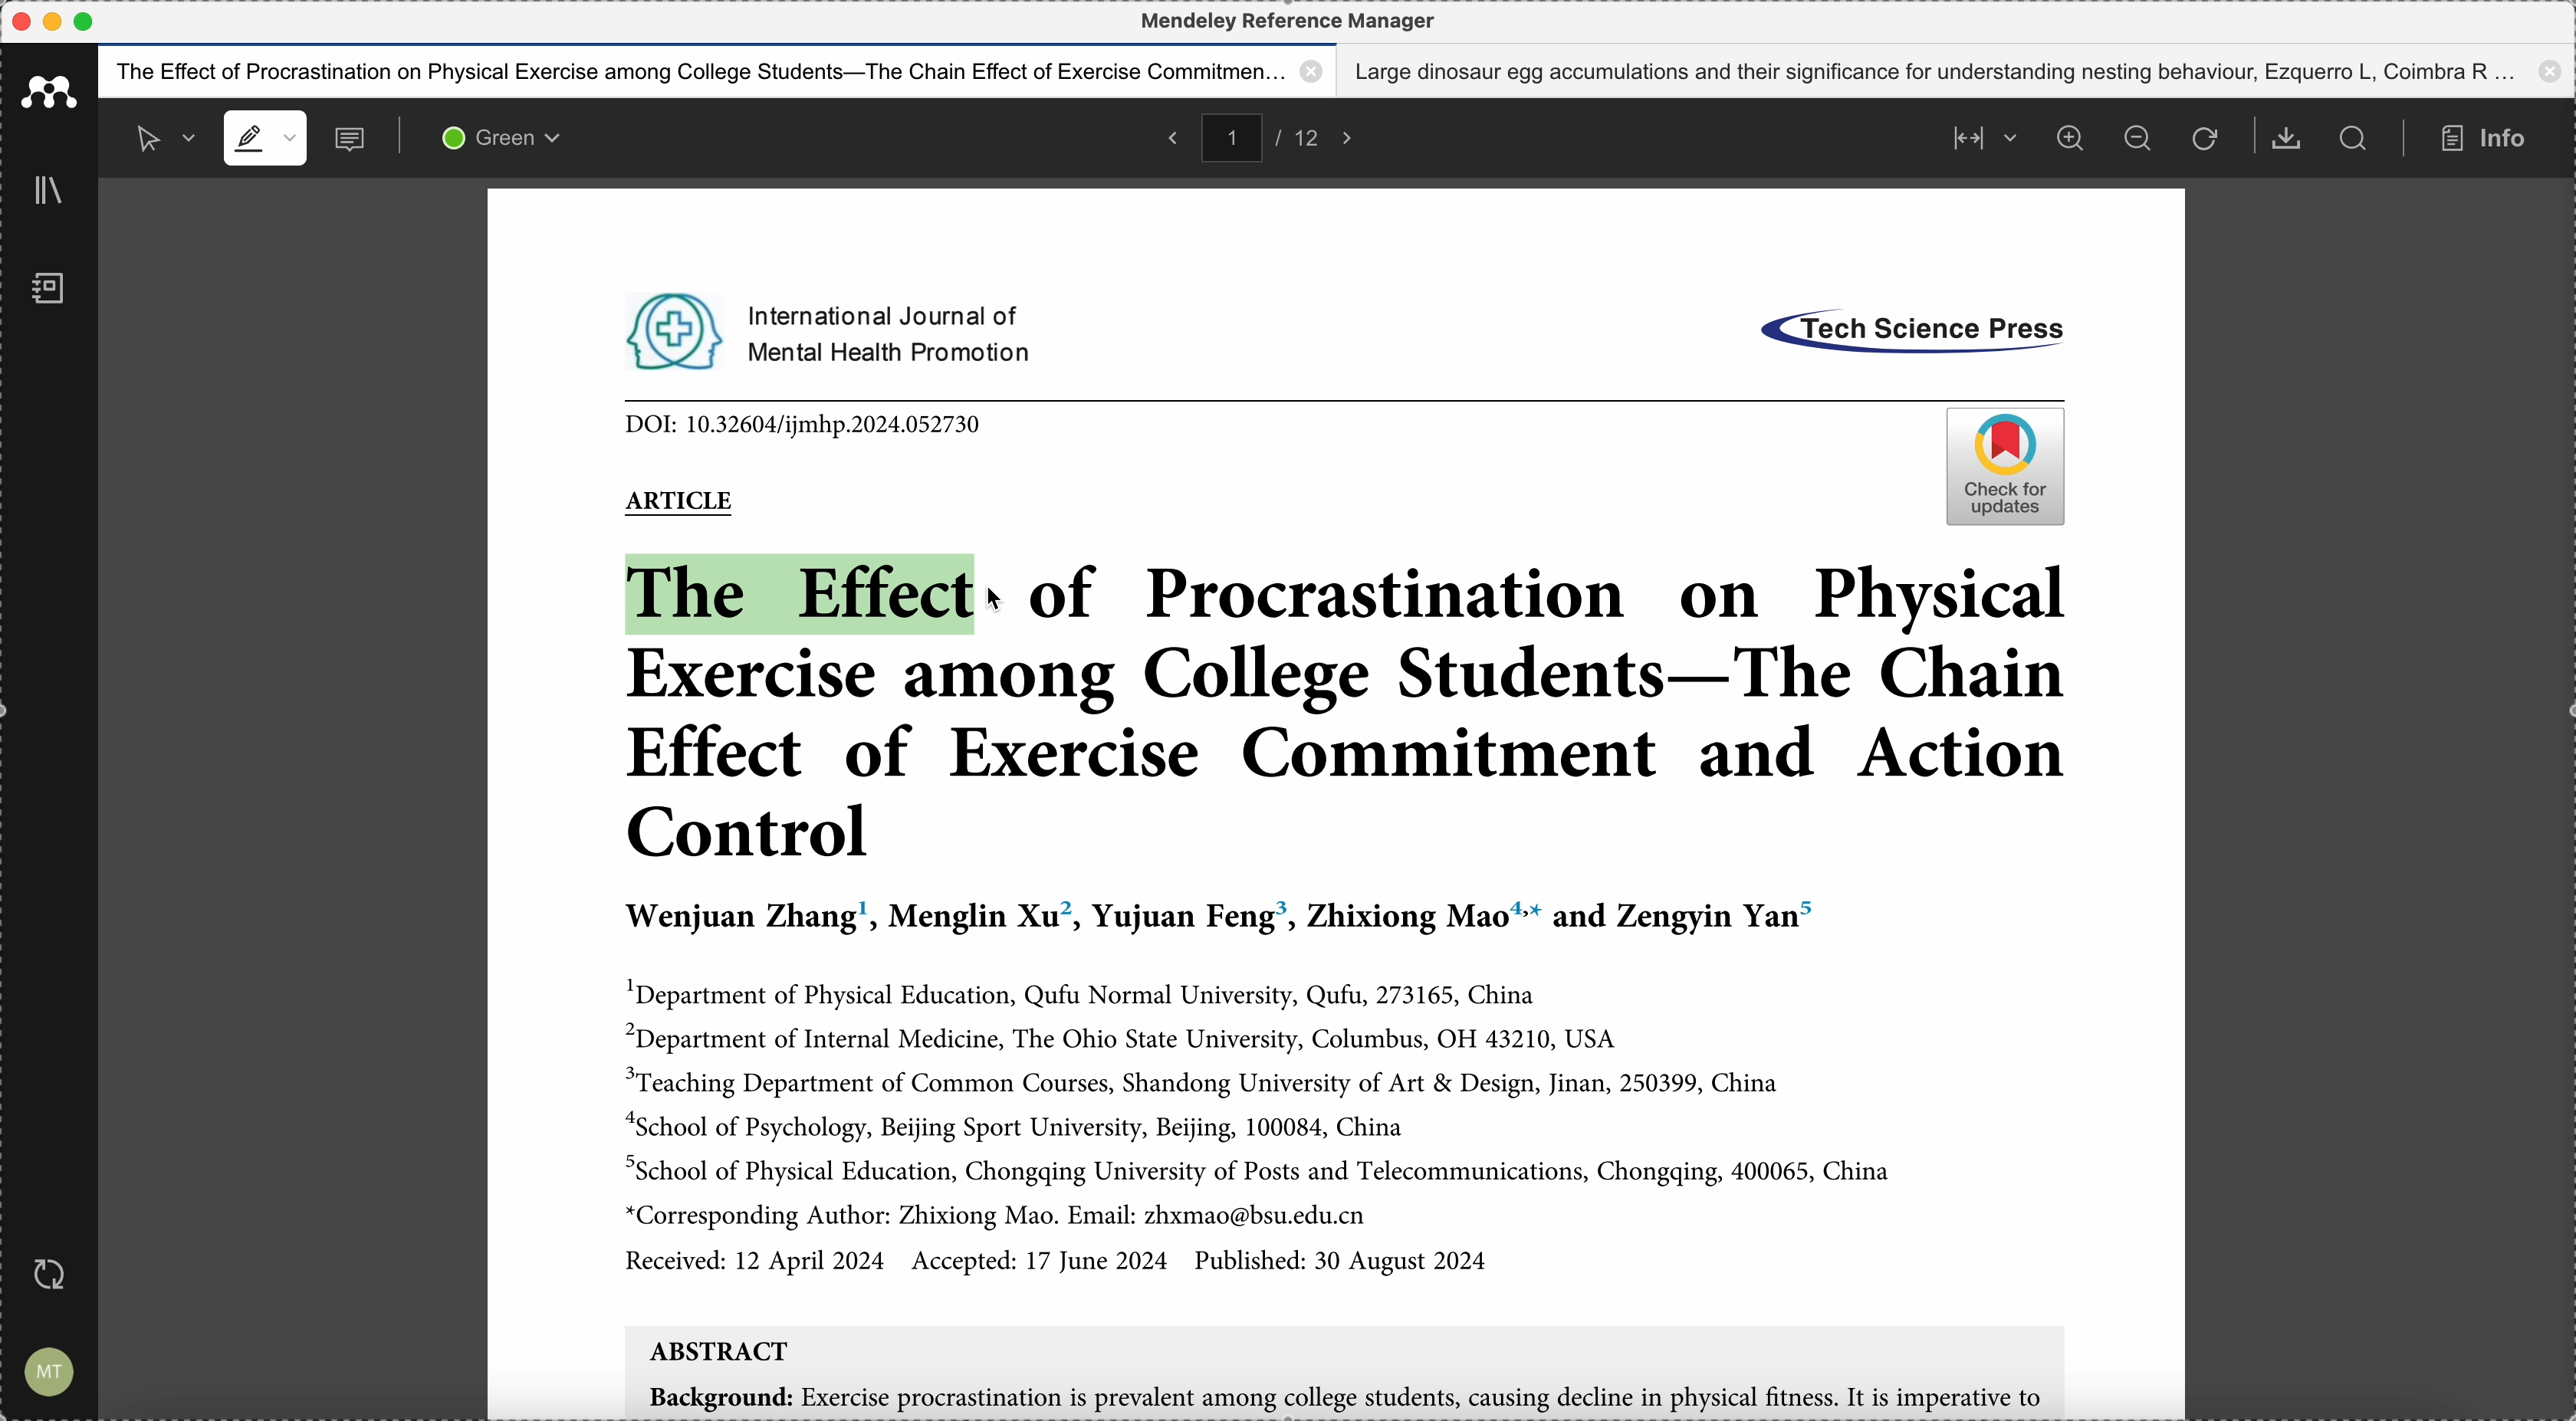 Image resolution: width=2576 pixels, height=1421 pixels. What do you see at coordinates (990, 597) in the screenshot?
I see `cursor` at bounding box center [990, 597].